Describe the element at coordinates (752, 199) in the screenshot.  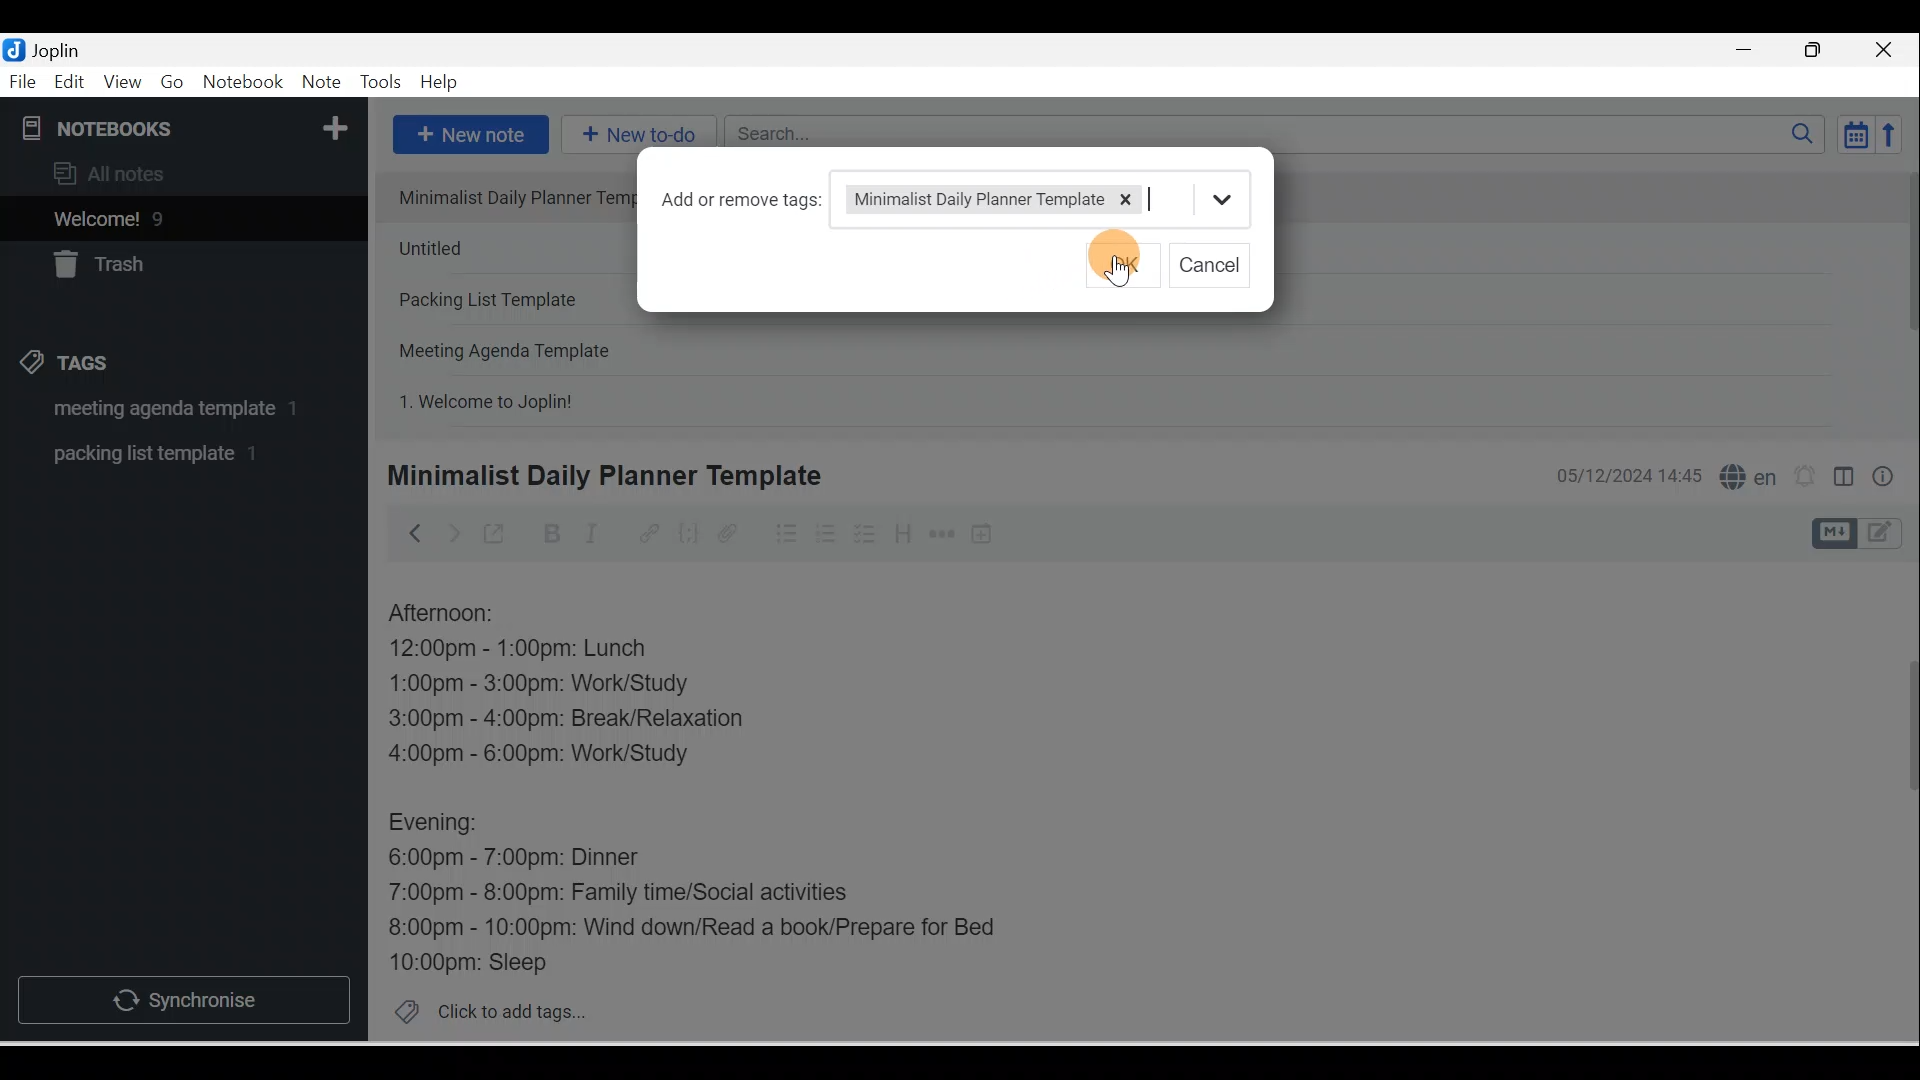
I see `Add or remove tags` at that location.